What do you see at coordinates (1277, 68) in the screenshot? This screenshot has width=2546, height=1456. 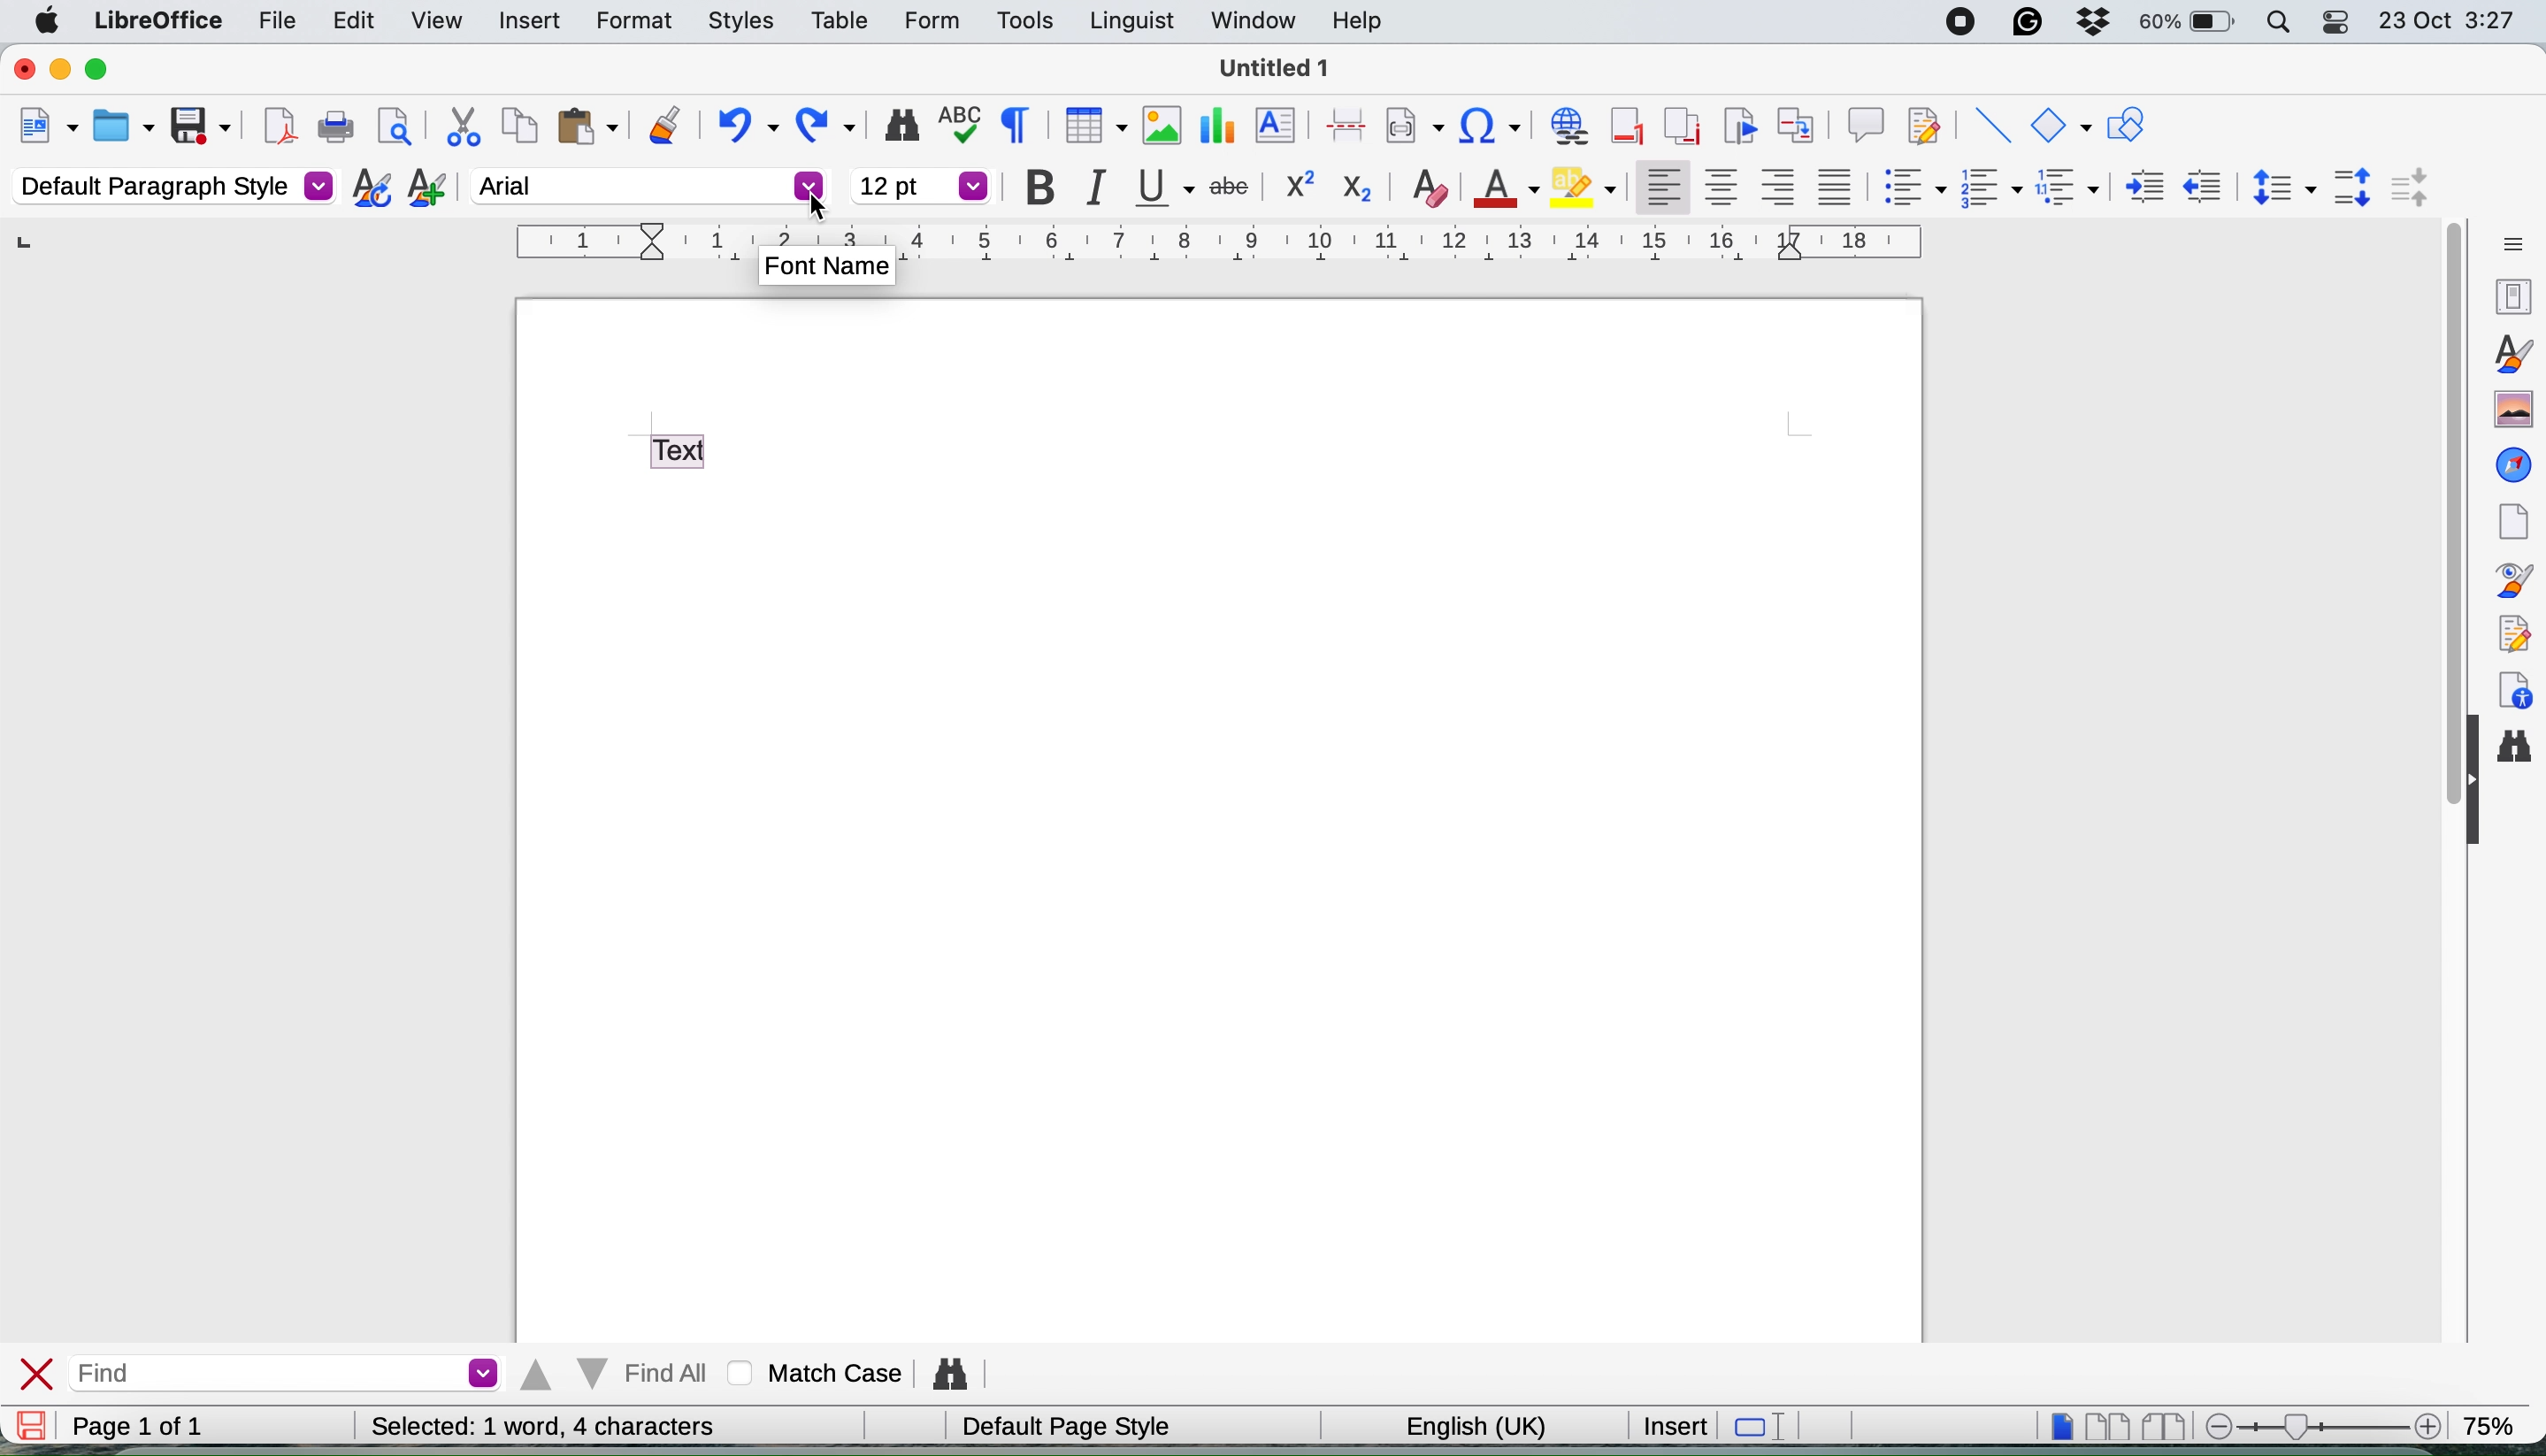 I see `file name` at bounding box center [1277, 68].